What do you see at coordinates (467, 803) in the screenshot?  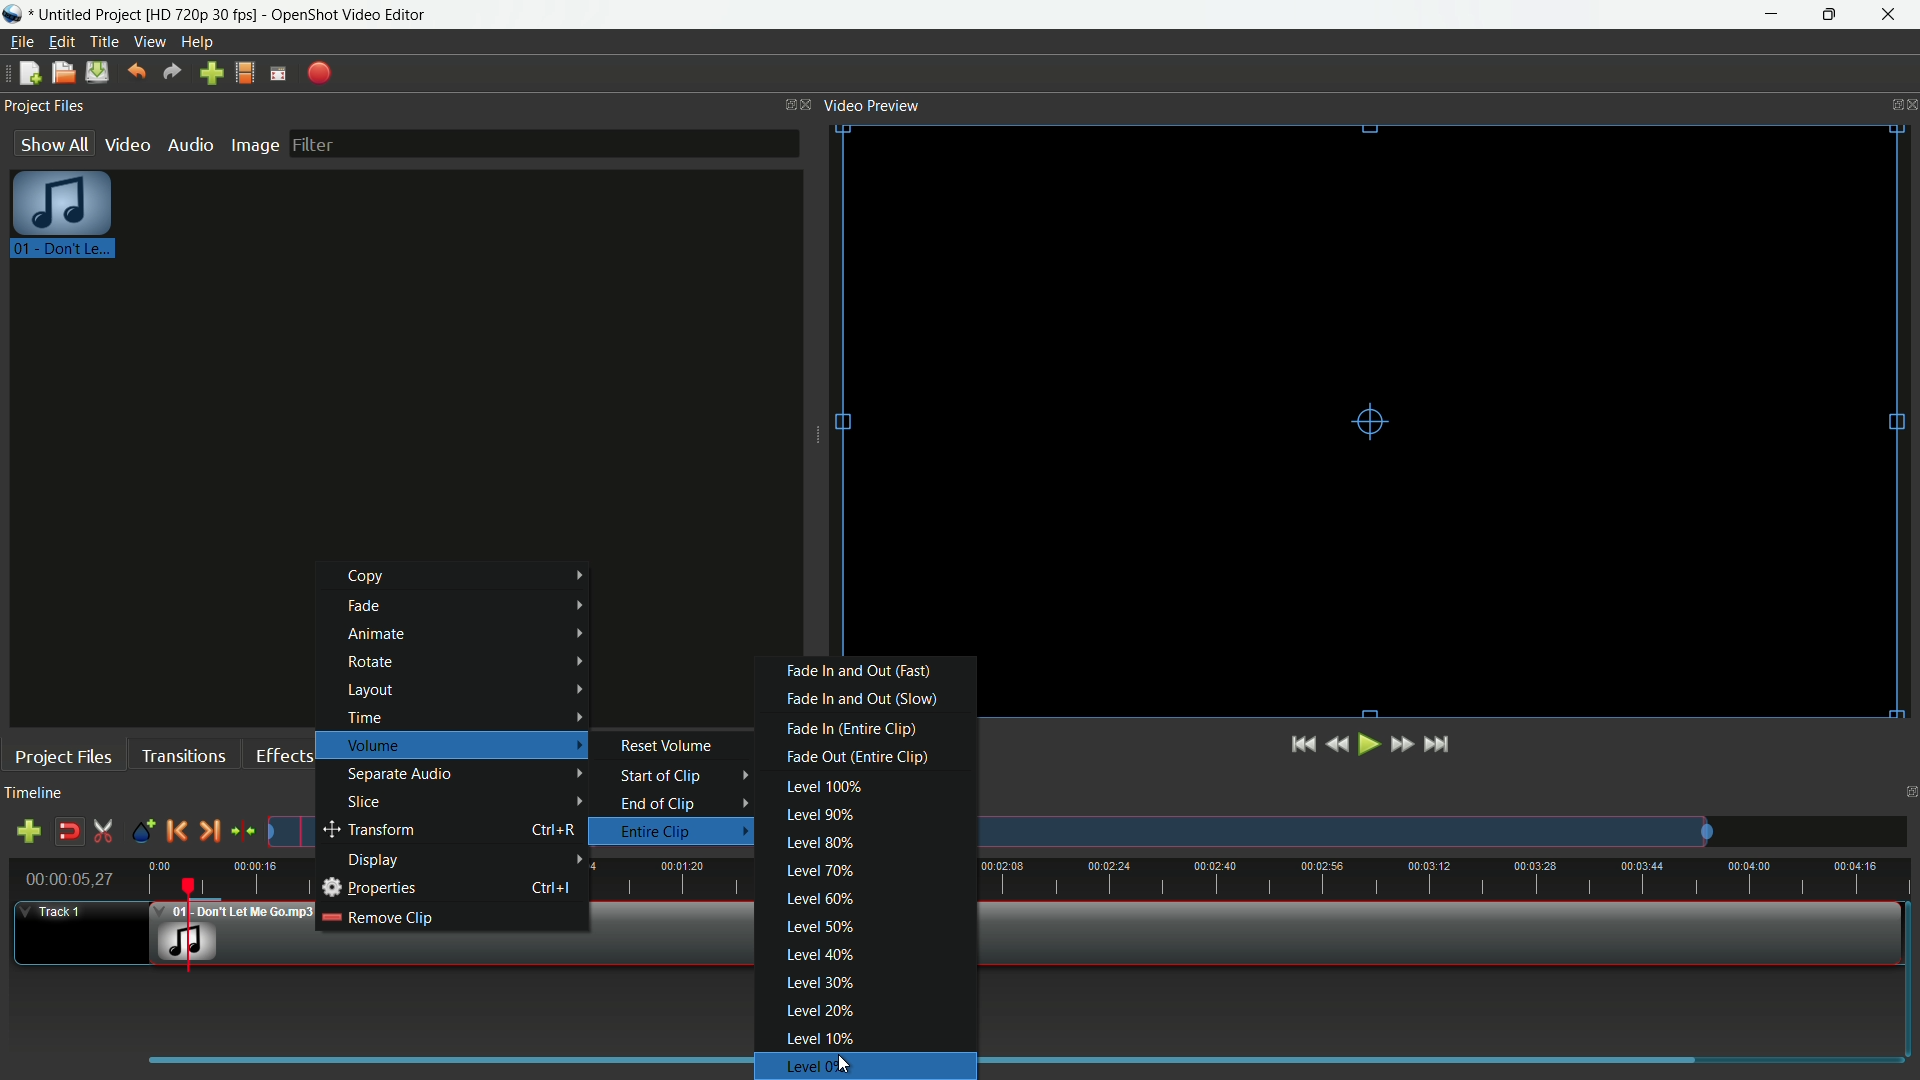 I see `slice` at bounding box center [467, 803].